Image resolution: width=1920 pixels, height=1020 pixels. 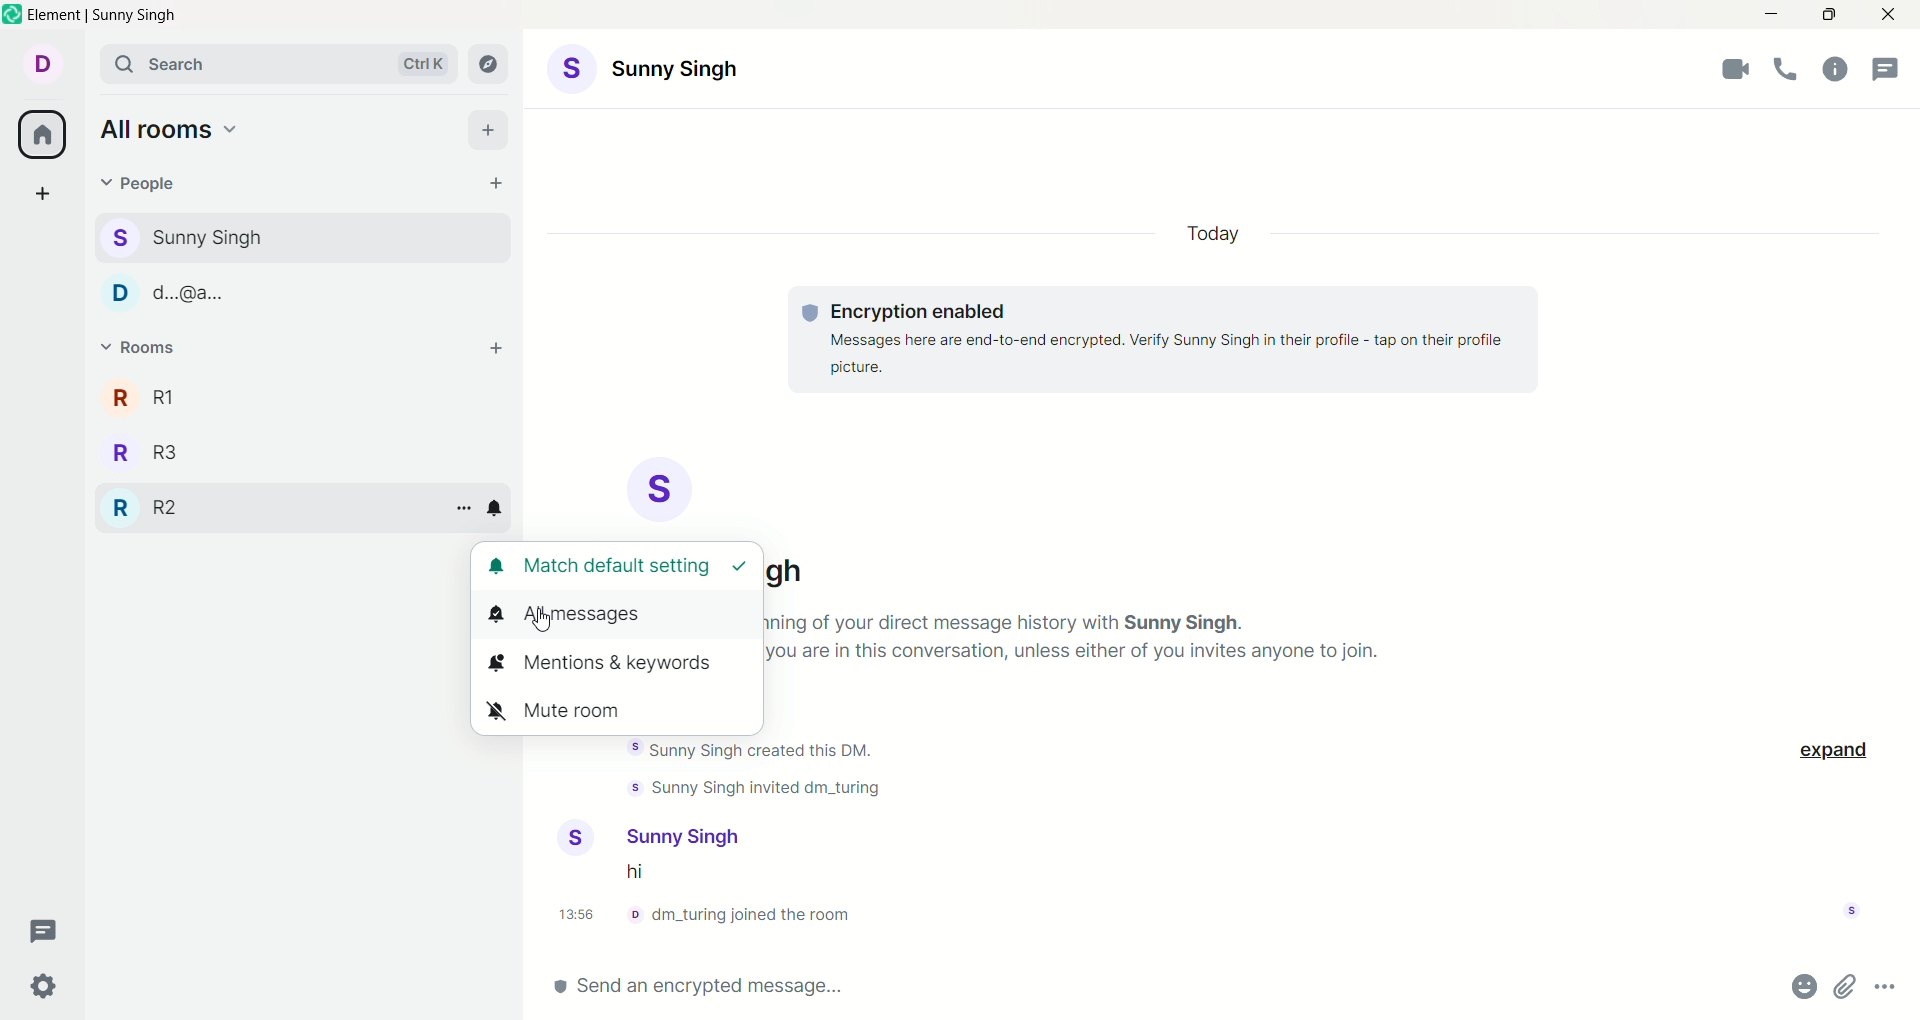 What do you see at coordinates (41, 137) in the screenshot?
I see `all rooms` at bounding box center [41, 137].